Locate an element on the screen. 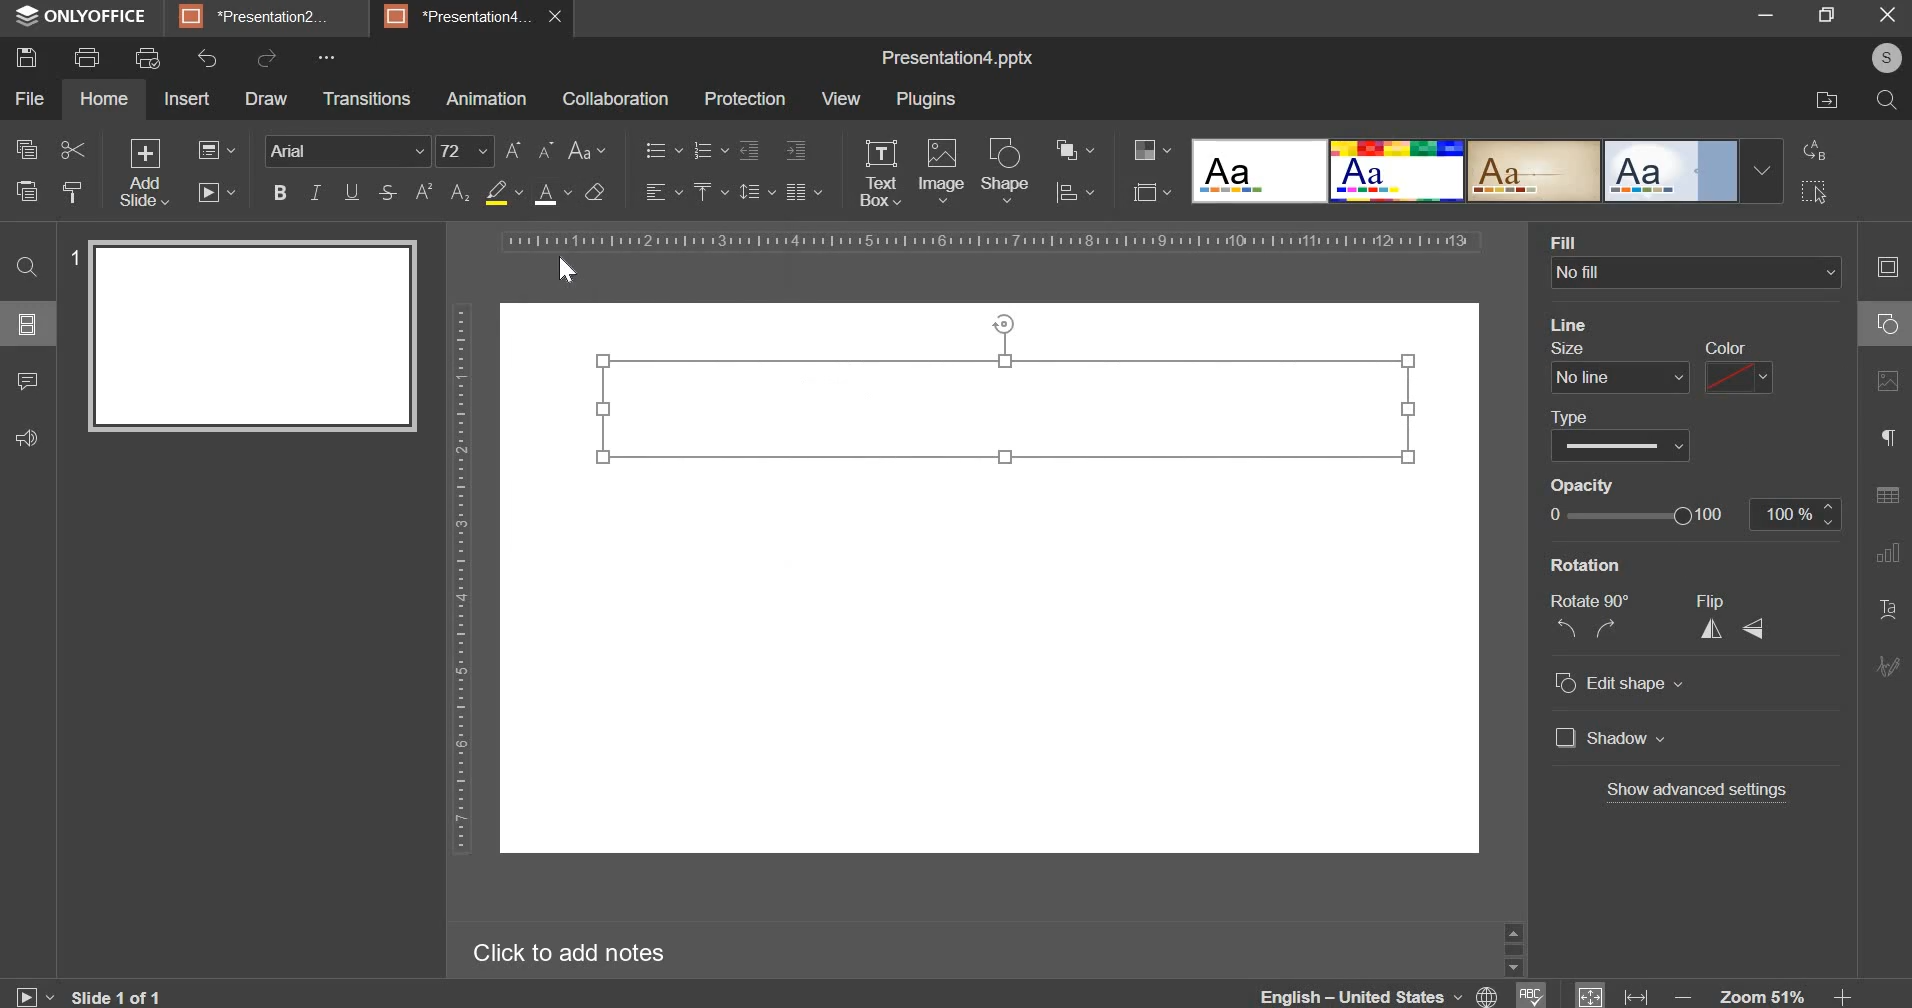 The width and height of the screenshot is (1912, 1008). close is located at coordinates (560, 19).